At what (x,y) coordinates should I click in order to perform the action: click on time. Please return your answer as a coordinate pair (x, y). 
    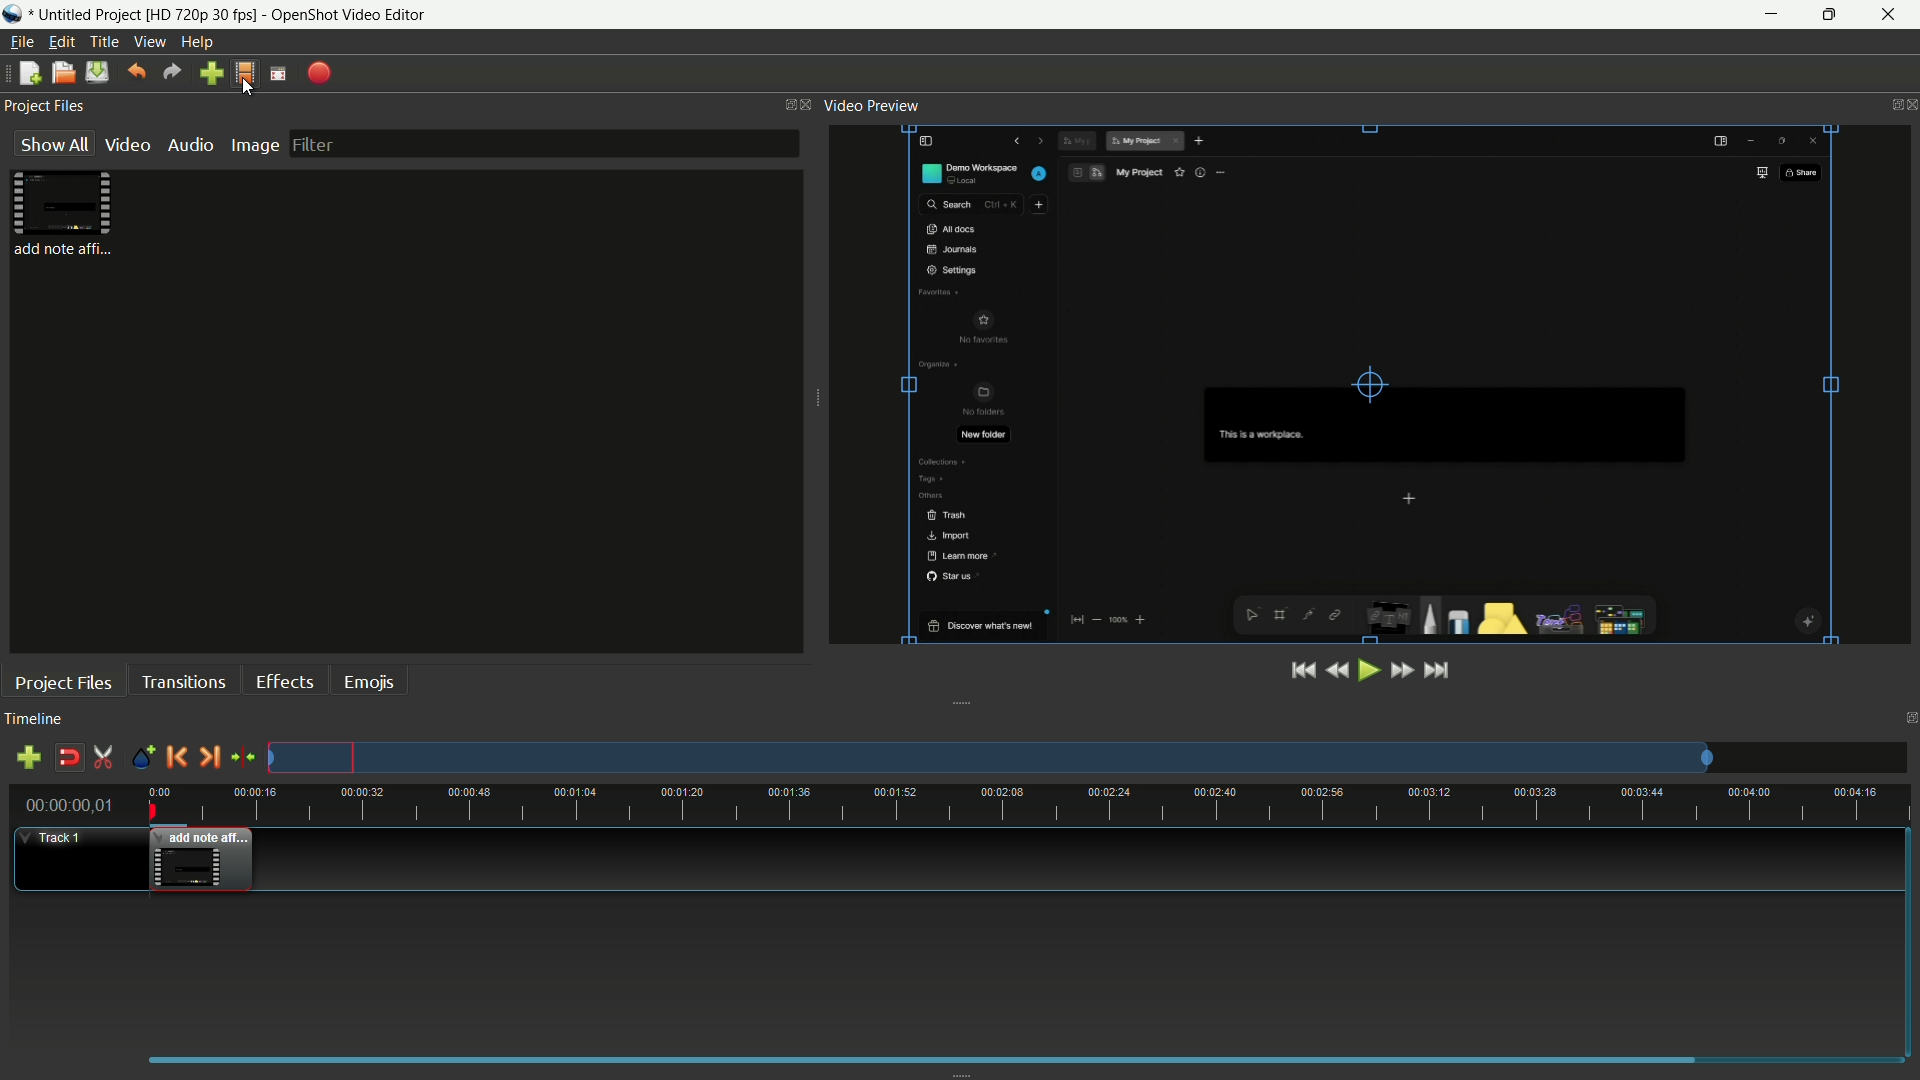
    Looking at the image, I should click on (1030, 806).